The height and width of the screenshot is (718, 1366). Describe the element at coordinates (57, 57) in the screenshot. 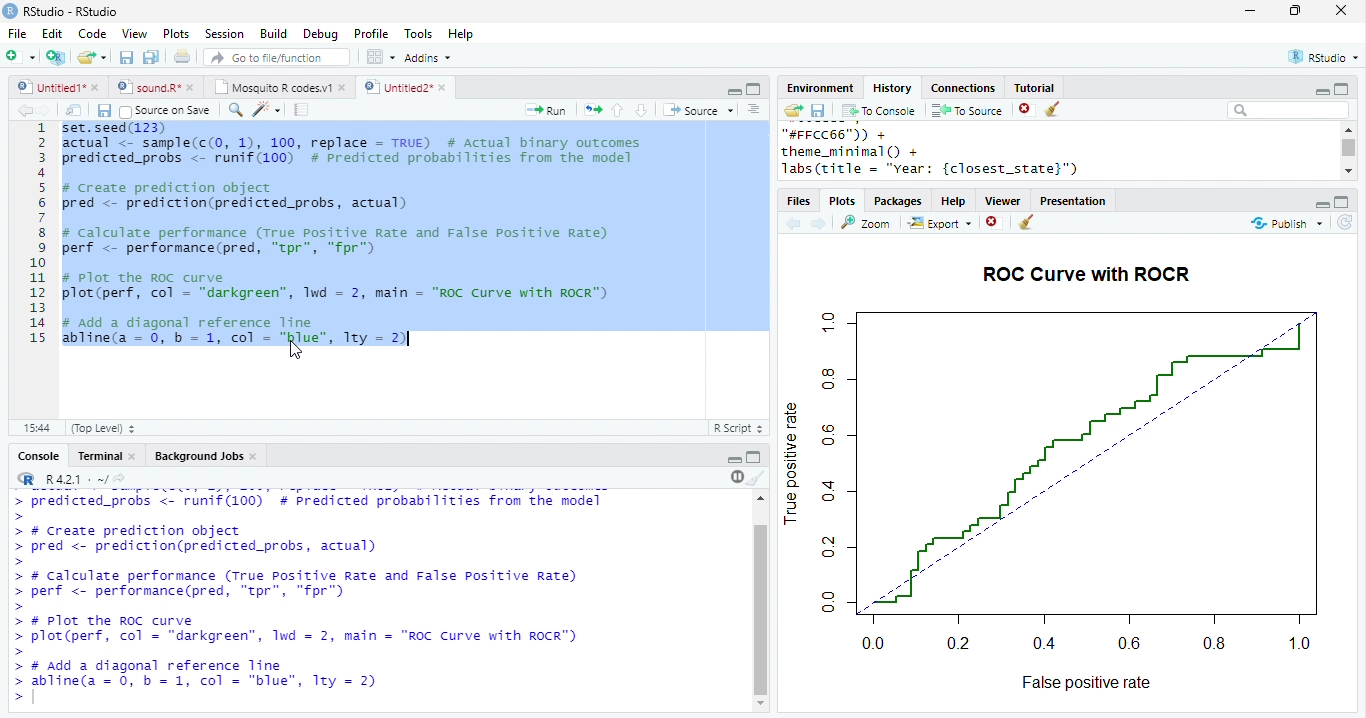

I see `new project` at that location.